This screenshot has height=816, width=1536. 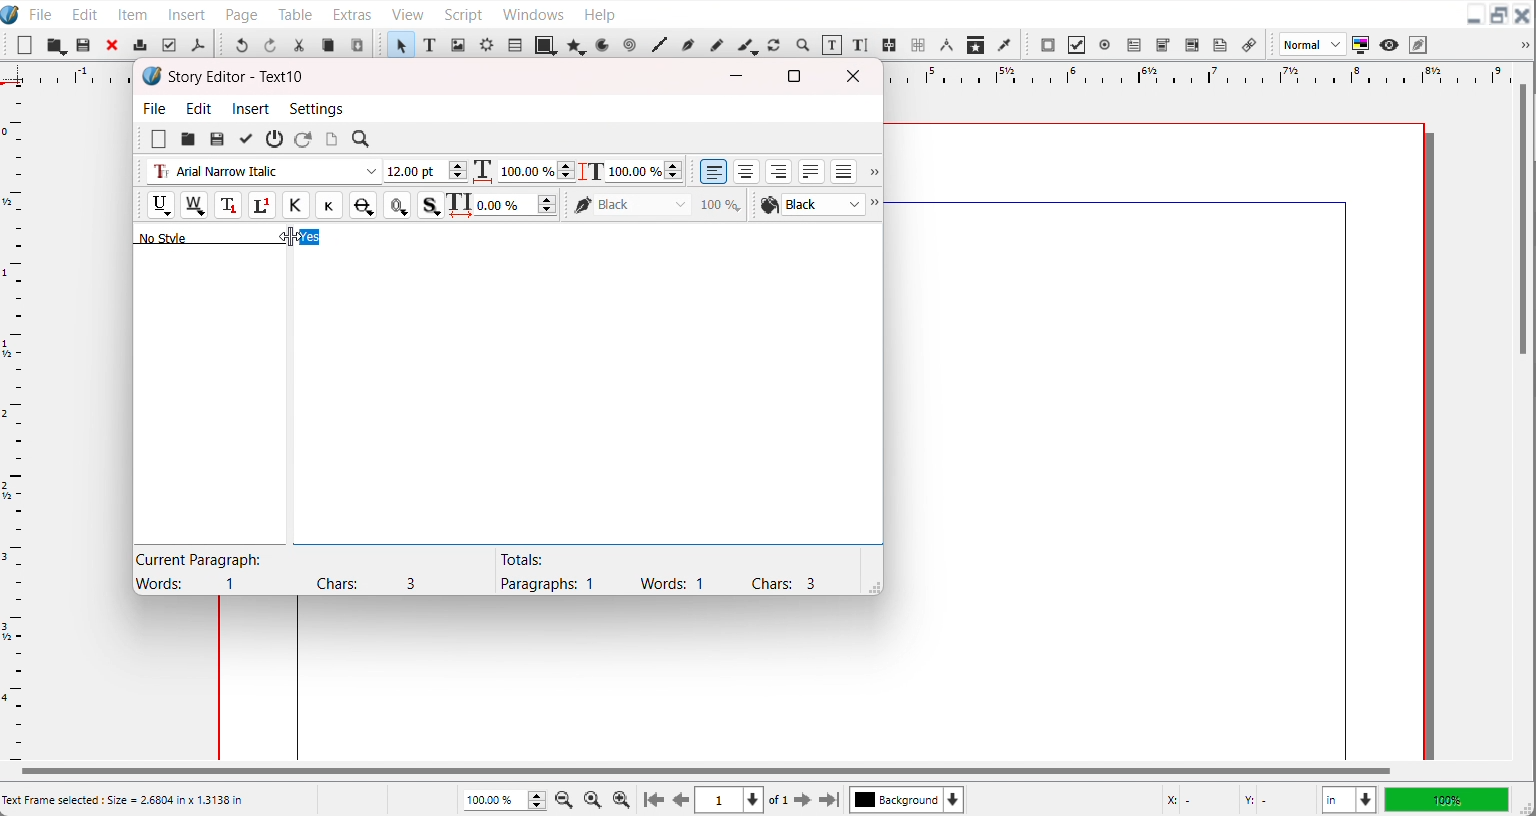 I want to click on Image Frame, so click(x=458, y=44).